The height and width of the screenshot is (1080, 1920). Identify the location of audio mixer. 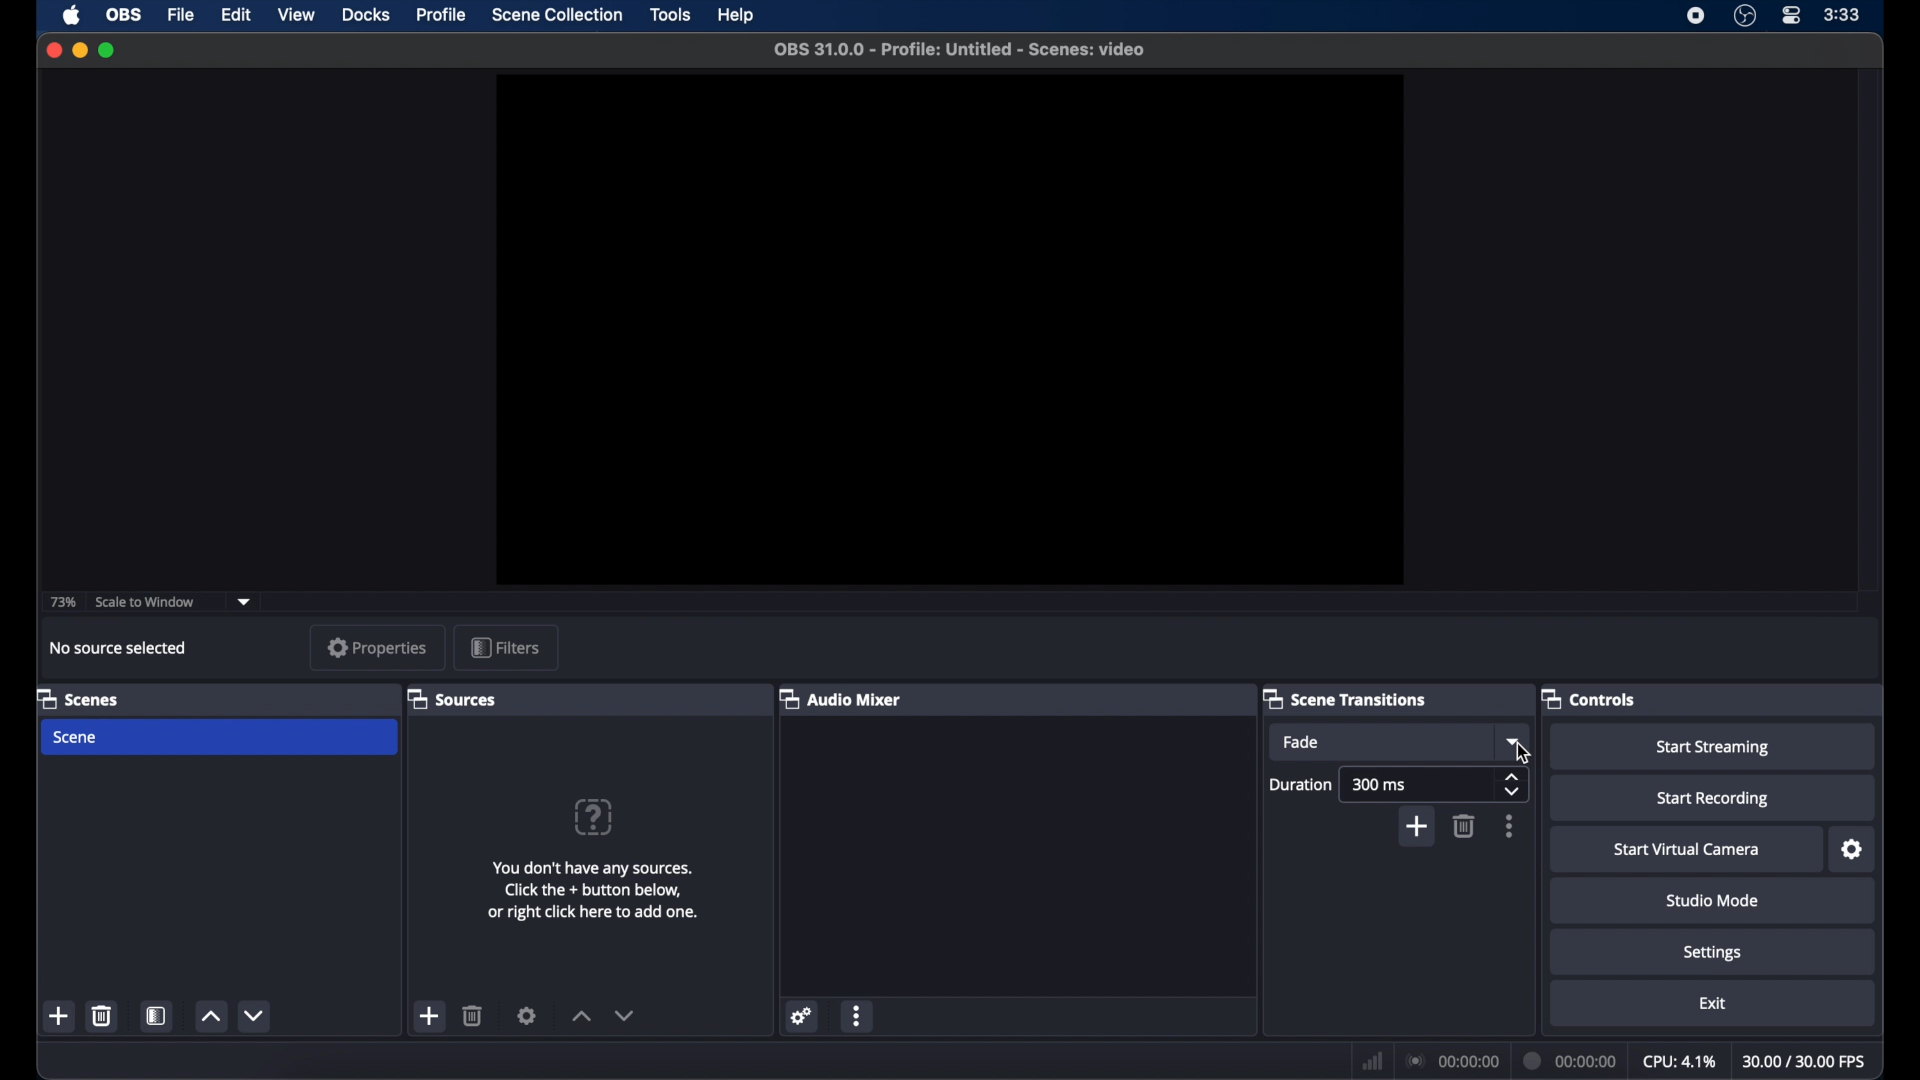
(840, 698).